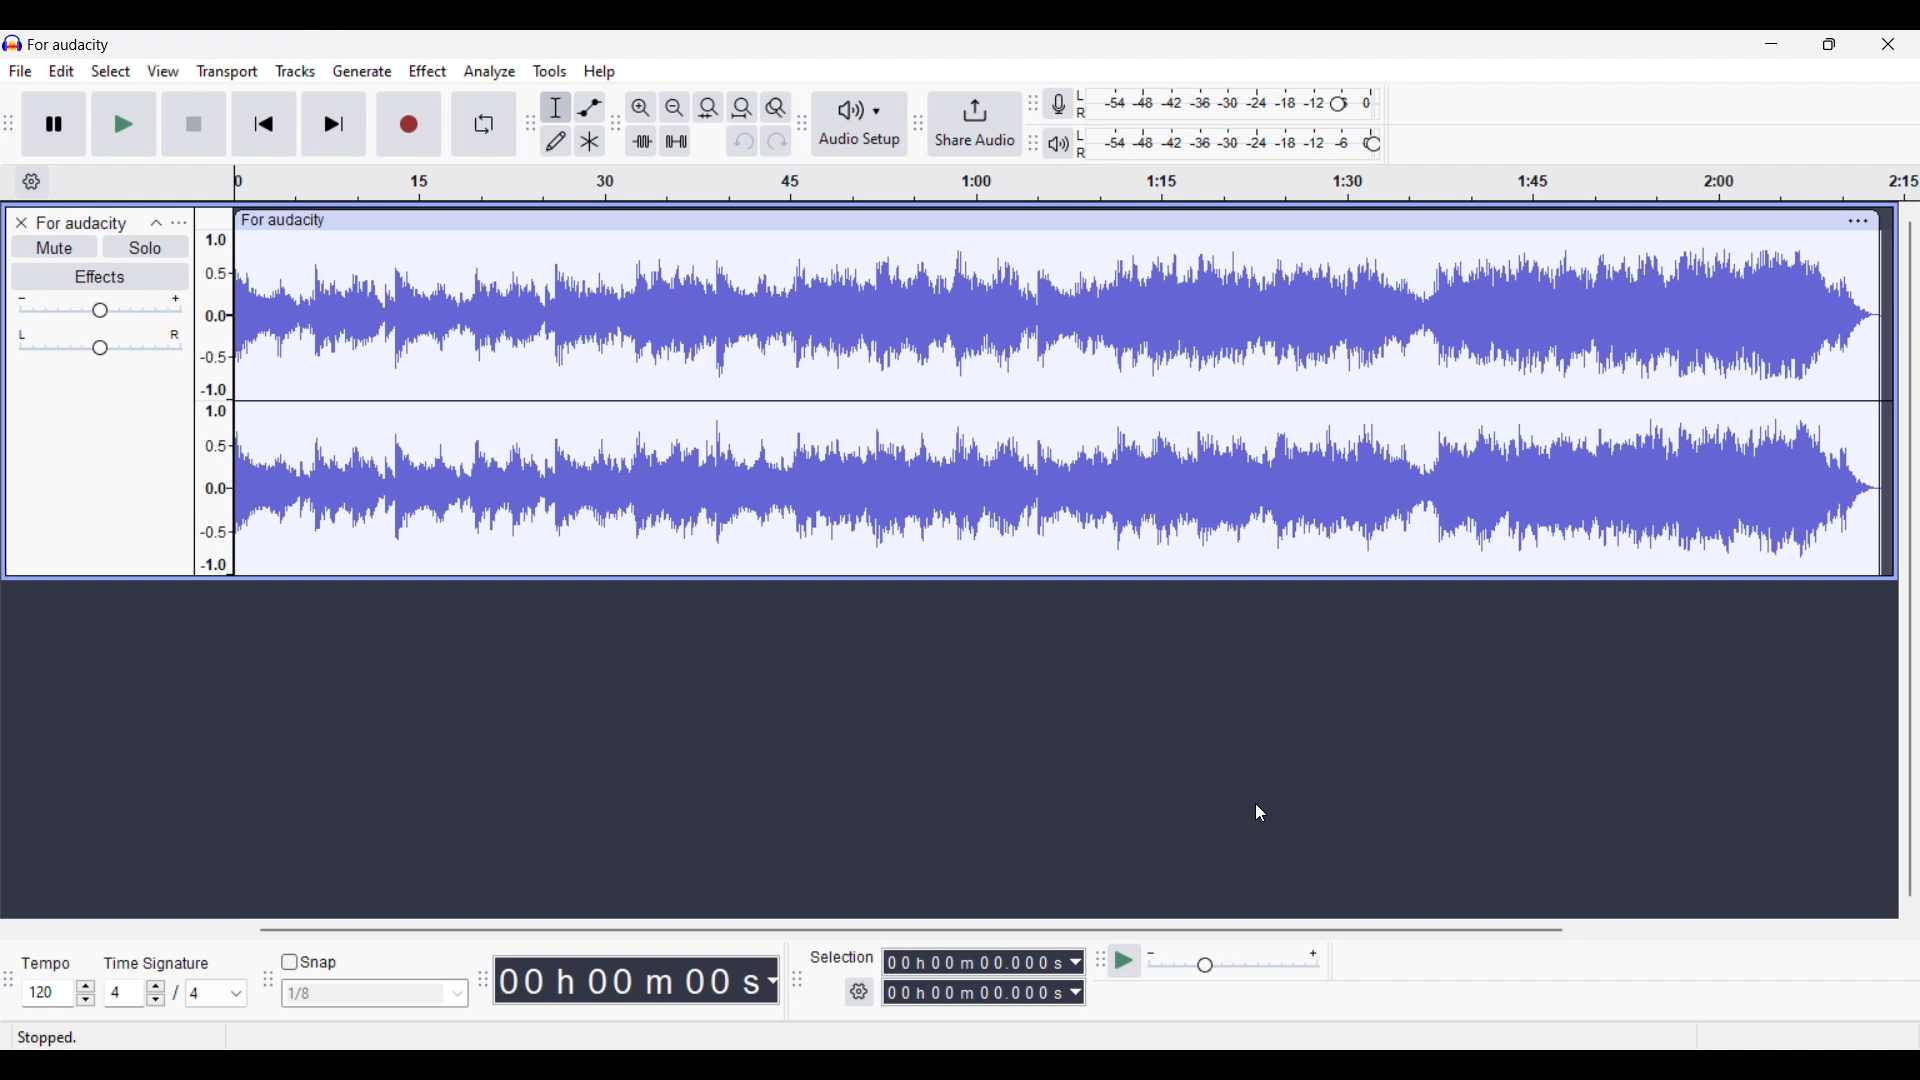  What do you see at coordinates (213, 391) in the screenshot?
I see `Scale to measure intensity of waves in track` at bounding box center [213, 391].